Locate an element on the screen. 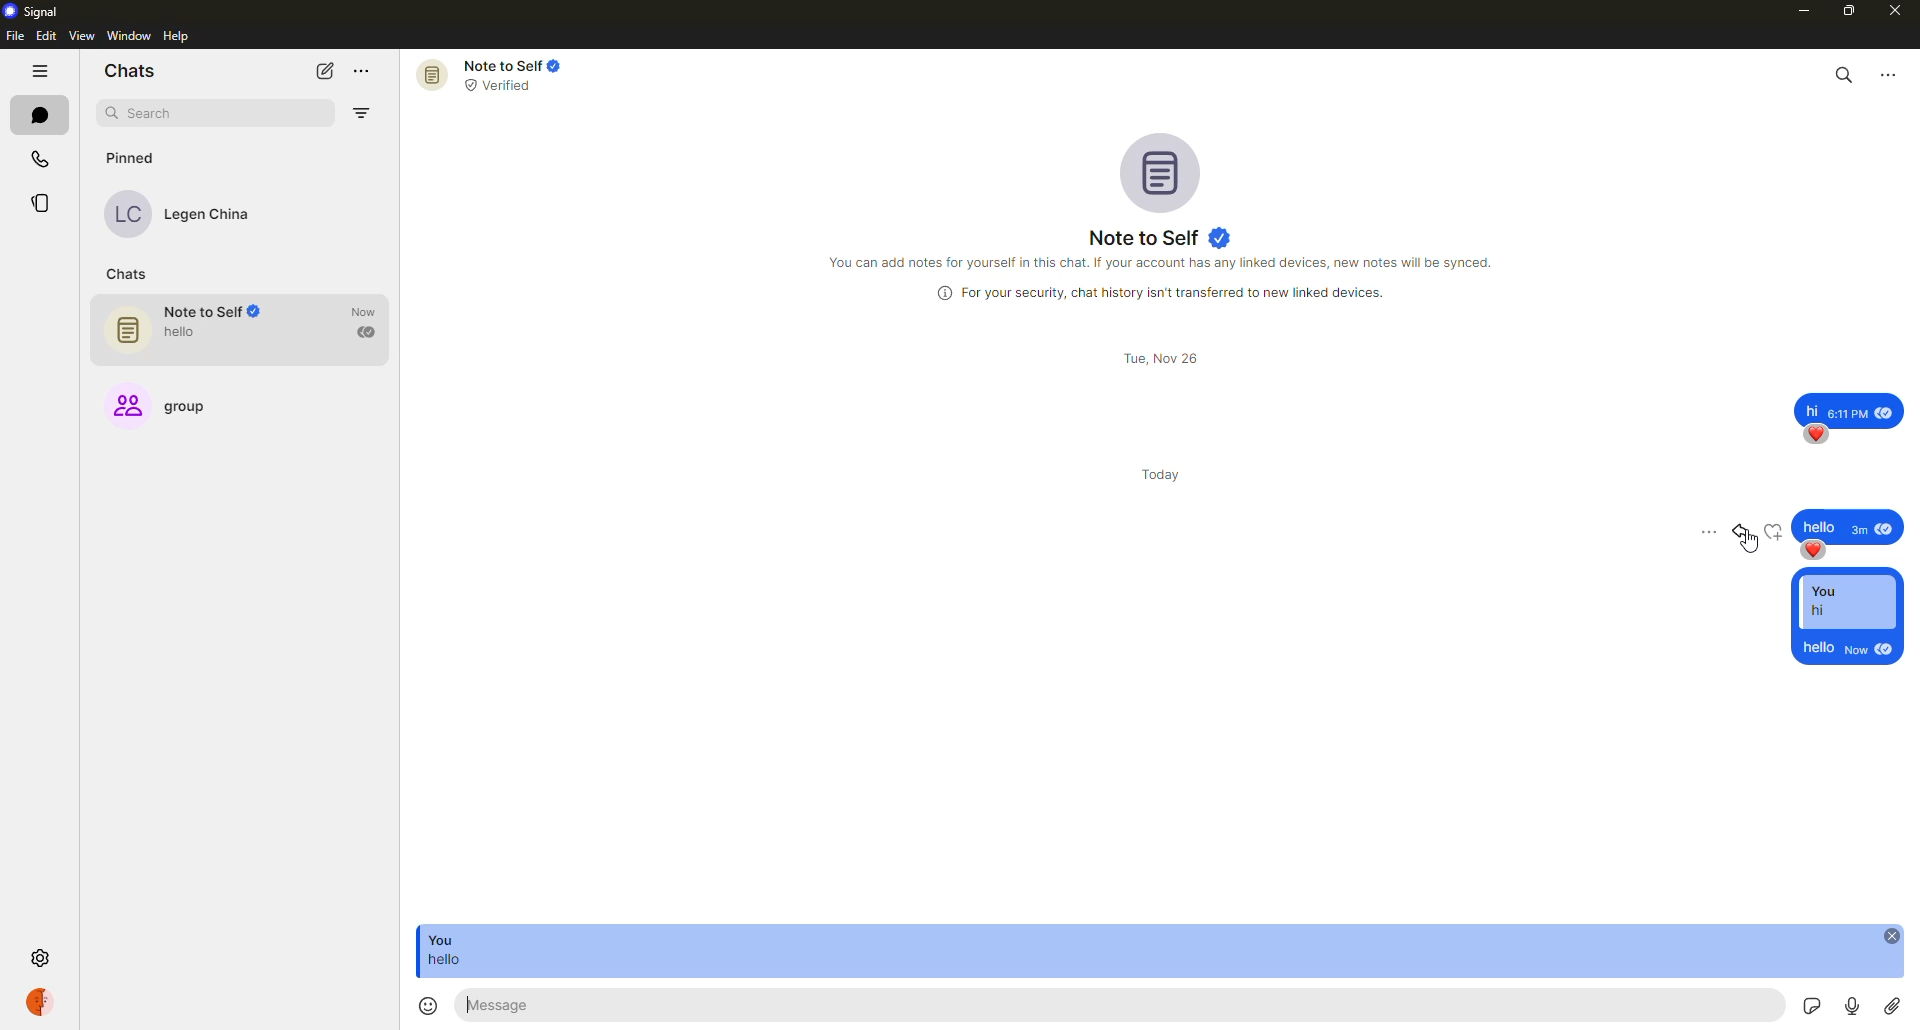 The height and width of the screenshot is (1030, 1920). minimize is located at coordinates (1801, 12).